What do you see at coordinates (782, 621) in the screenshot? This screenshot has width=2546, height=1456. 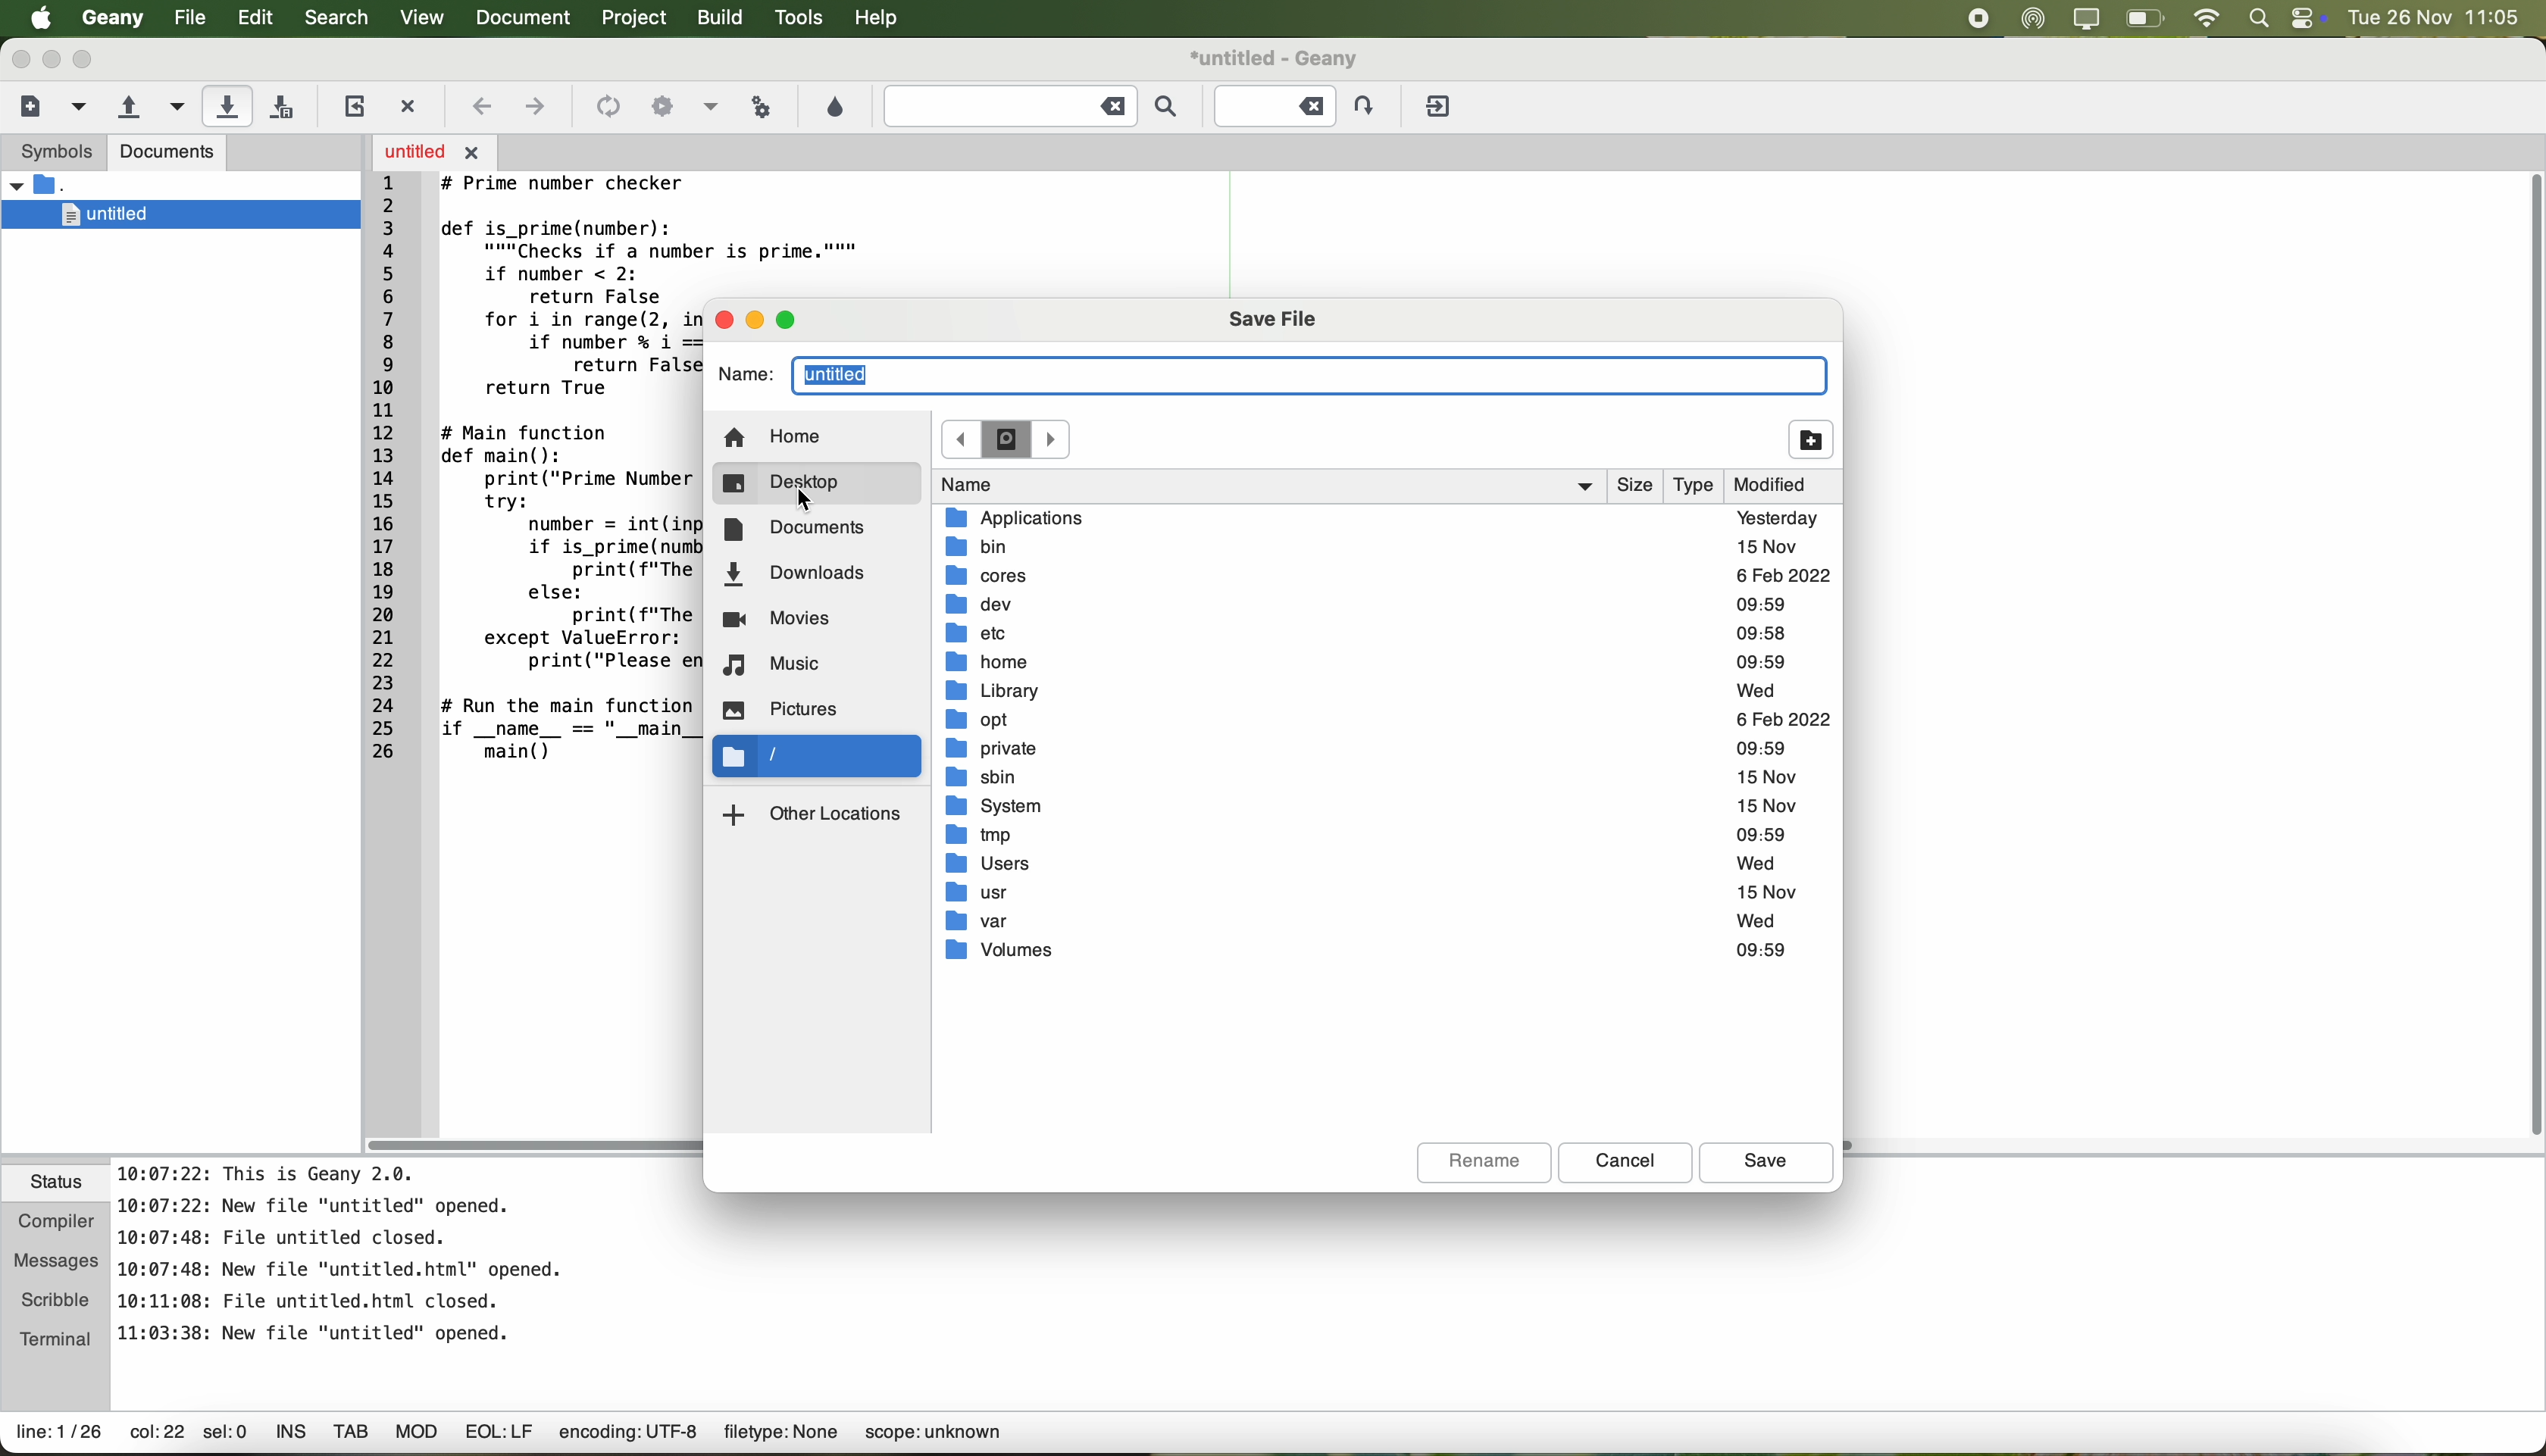 I see `movies` at bounding box center [782, 621].